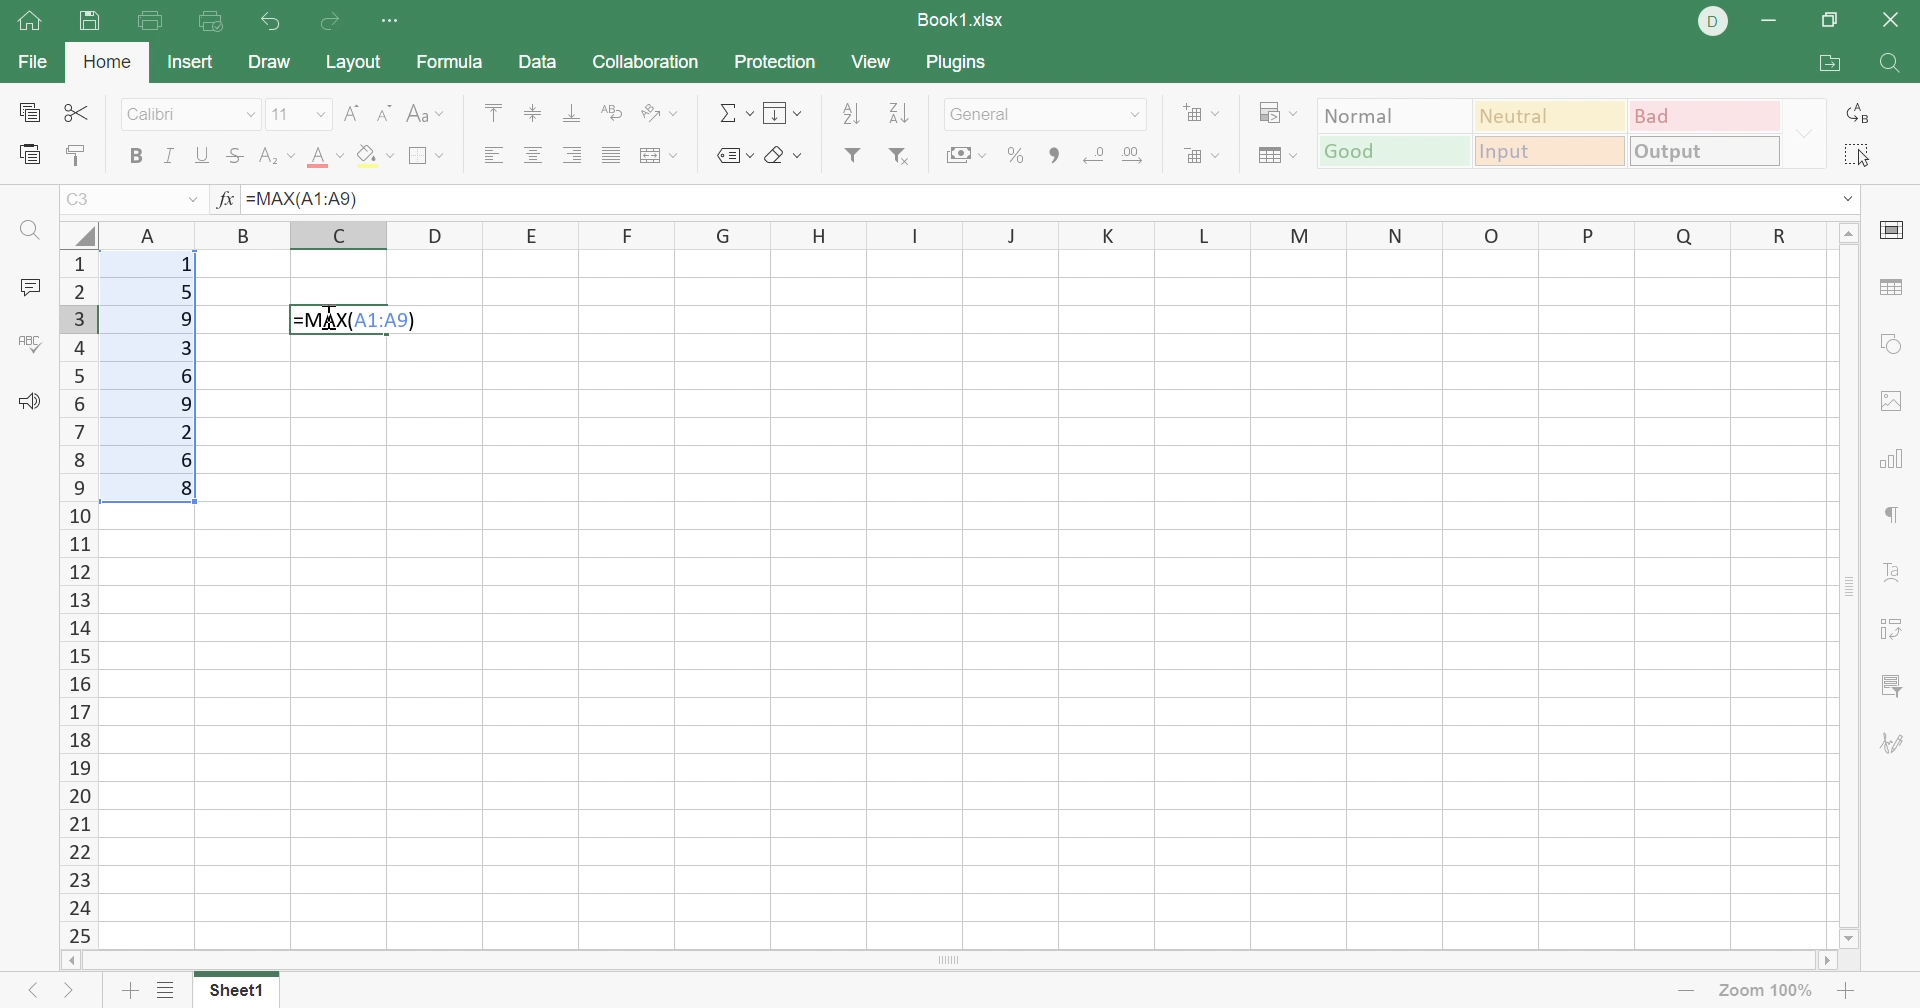 The image size is (1920, 1008). Describe the element at coordinates (615, 115) in the screenshot. I see `Wrap Text` at that location.